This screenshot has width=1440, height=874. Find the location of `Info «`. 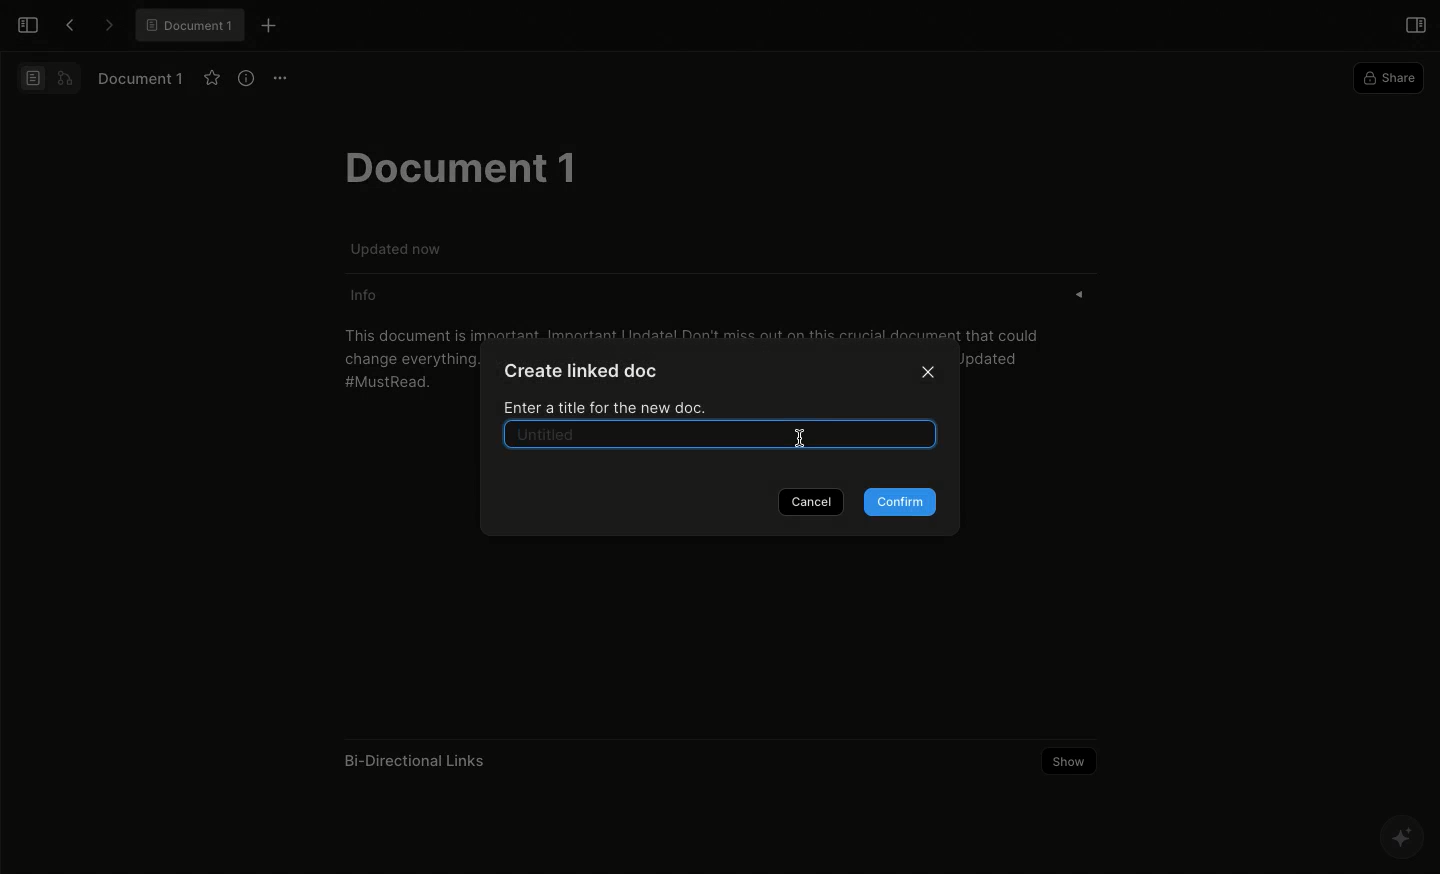

Info « is located at coordinates (737, 296).